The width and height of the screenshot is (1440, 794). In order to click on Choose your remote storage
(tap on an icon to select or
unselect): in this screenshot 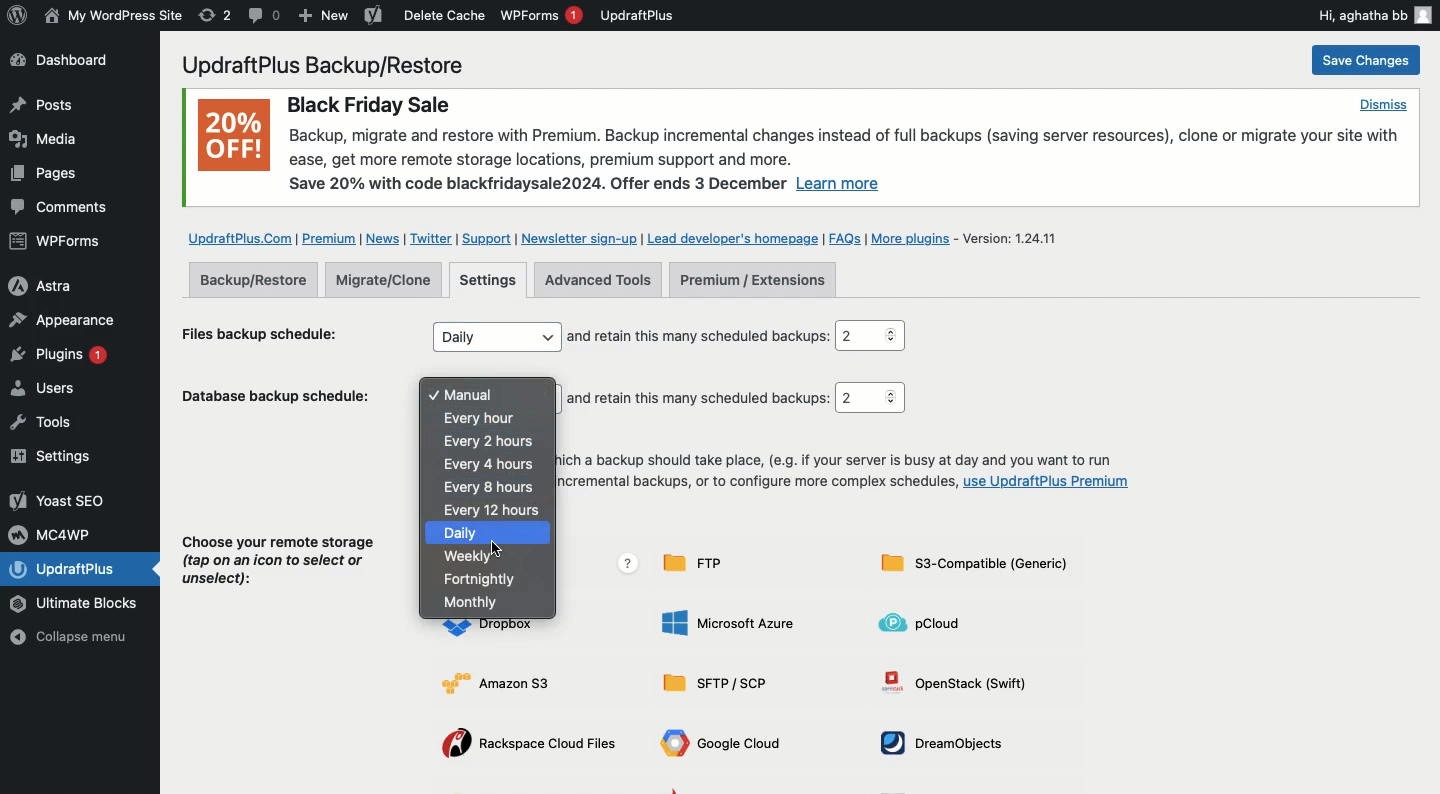, I will do `click(280, 565)`.